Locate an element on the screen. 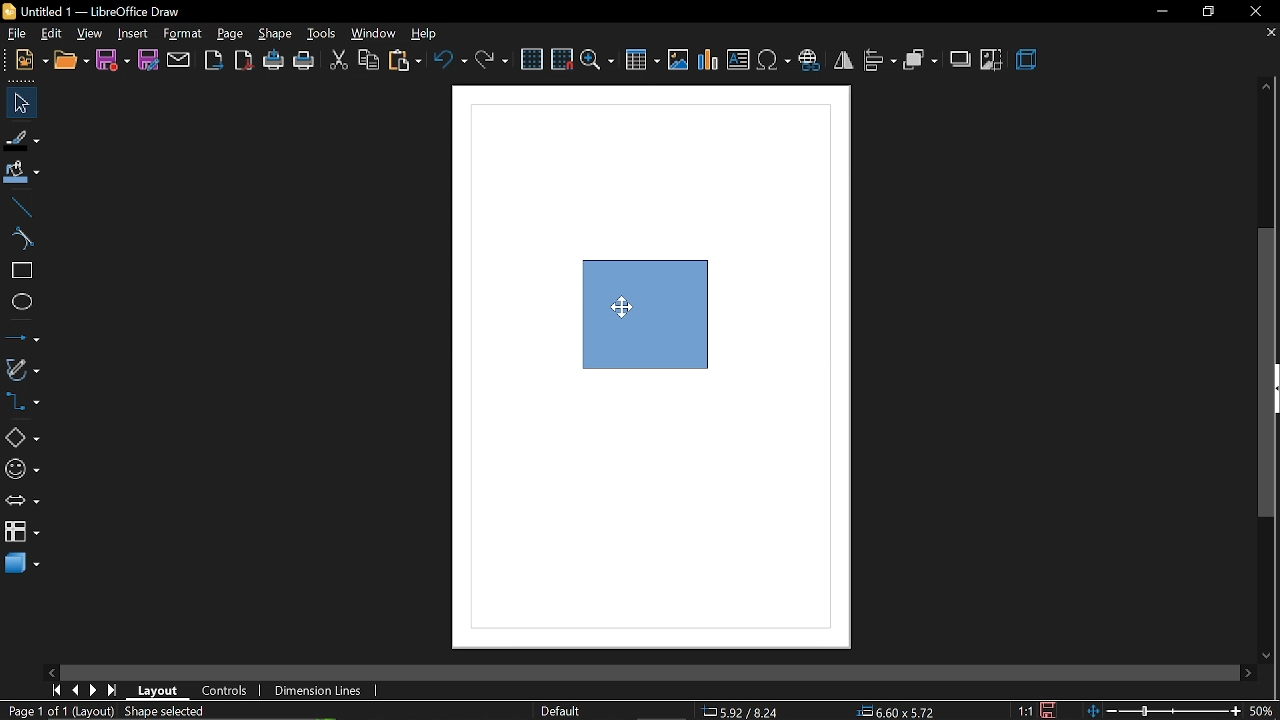 This screenshot has width=1280, height=720. attach is located at coordinates (181, 61).